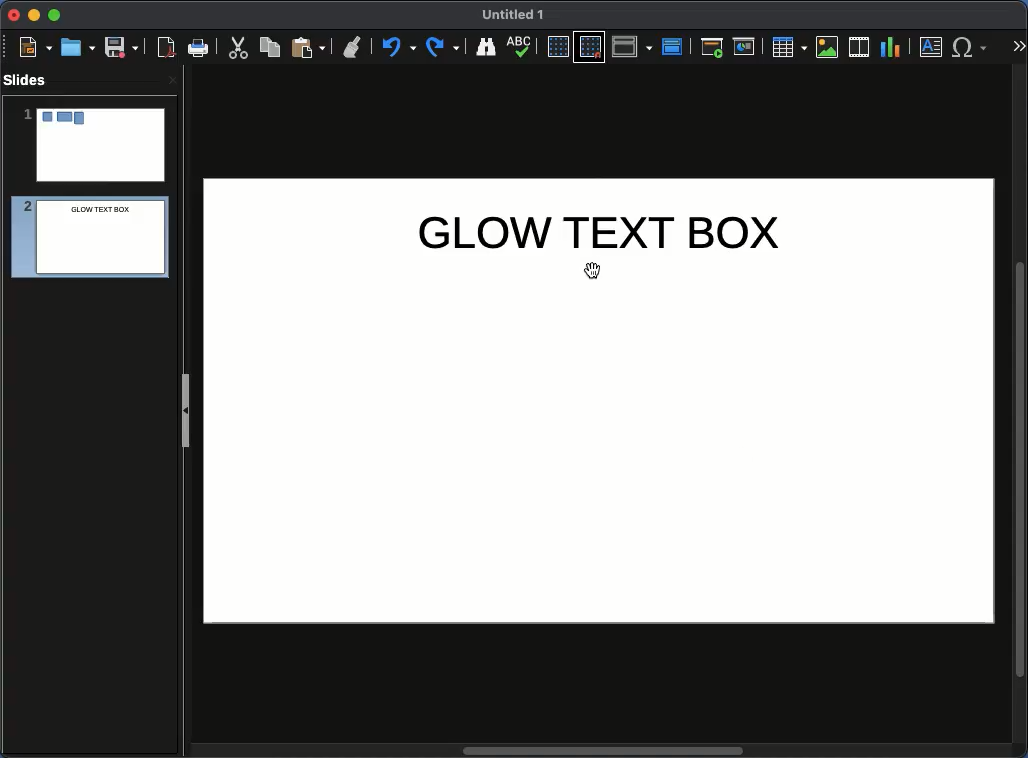 The width and height of the screenshot is (1028, 758). Describe the element at coordinates (932, 46) in the screenshot. I see `Textbox` at that location.